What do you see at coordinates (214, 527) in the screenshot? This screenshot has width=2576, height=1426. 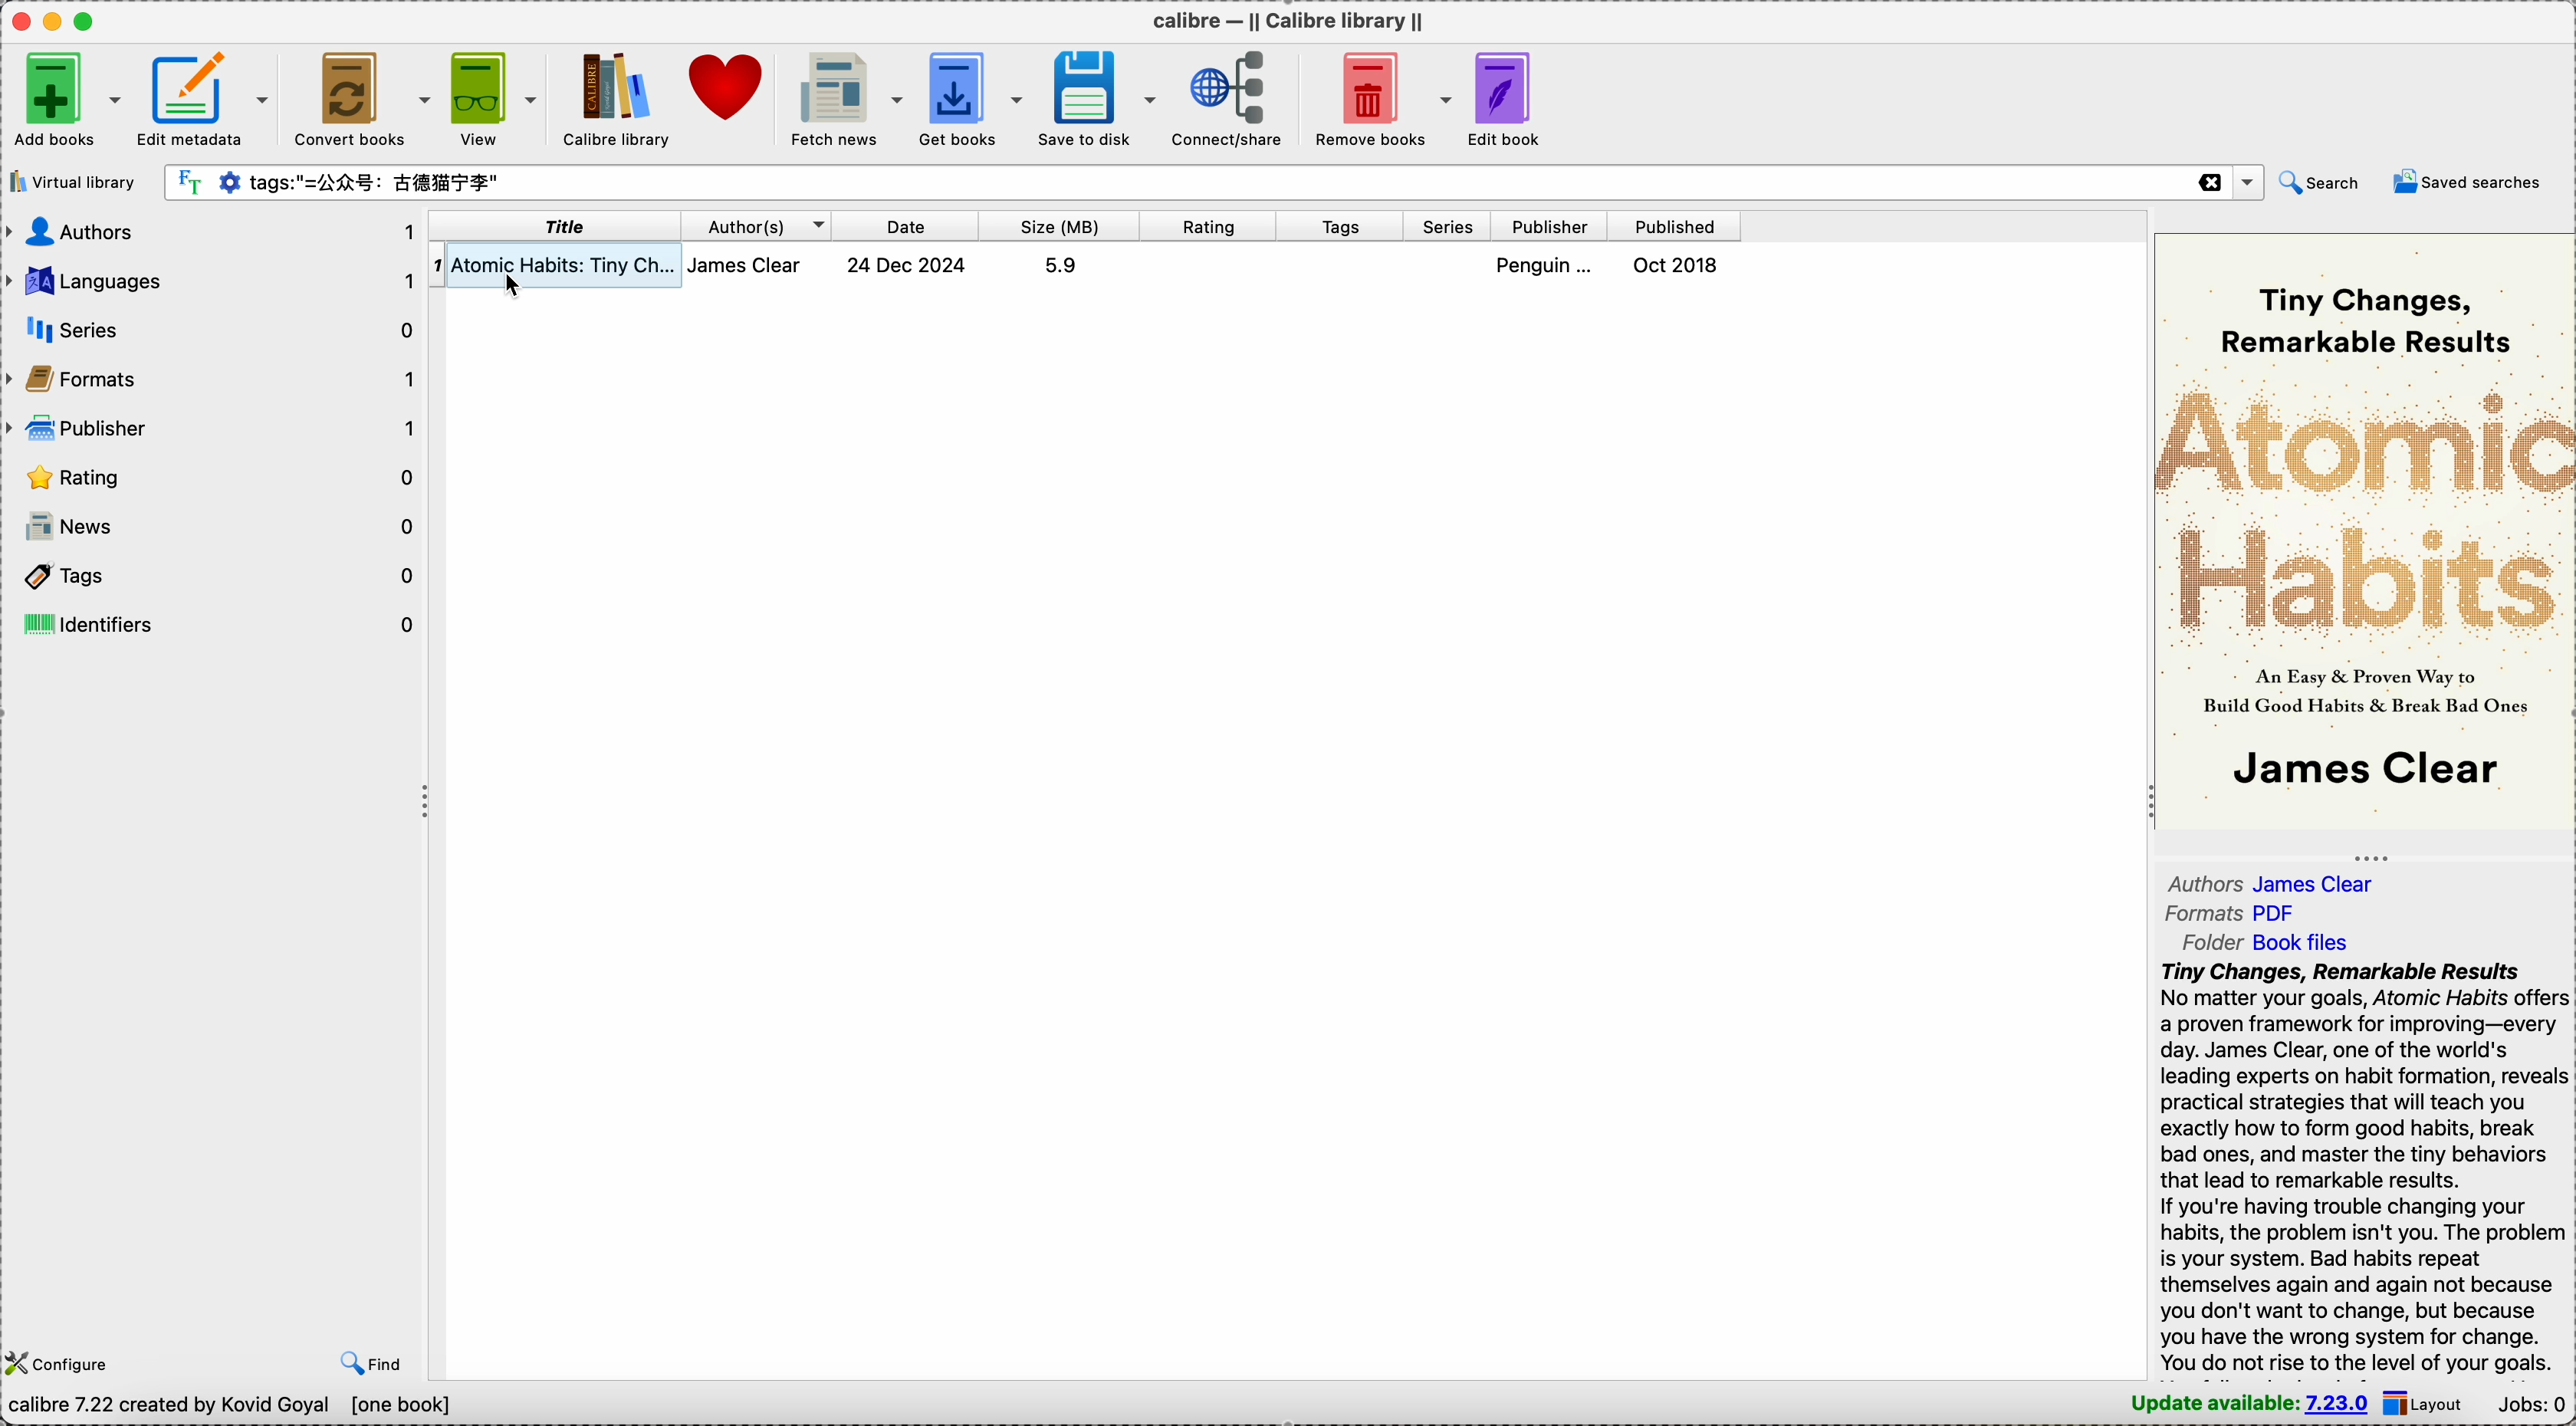 I see `news` at bounding box center [214, 527].